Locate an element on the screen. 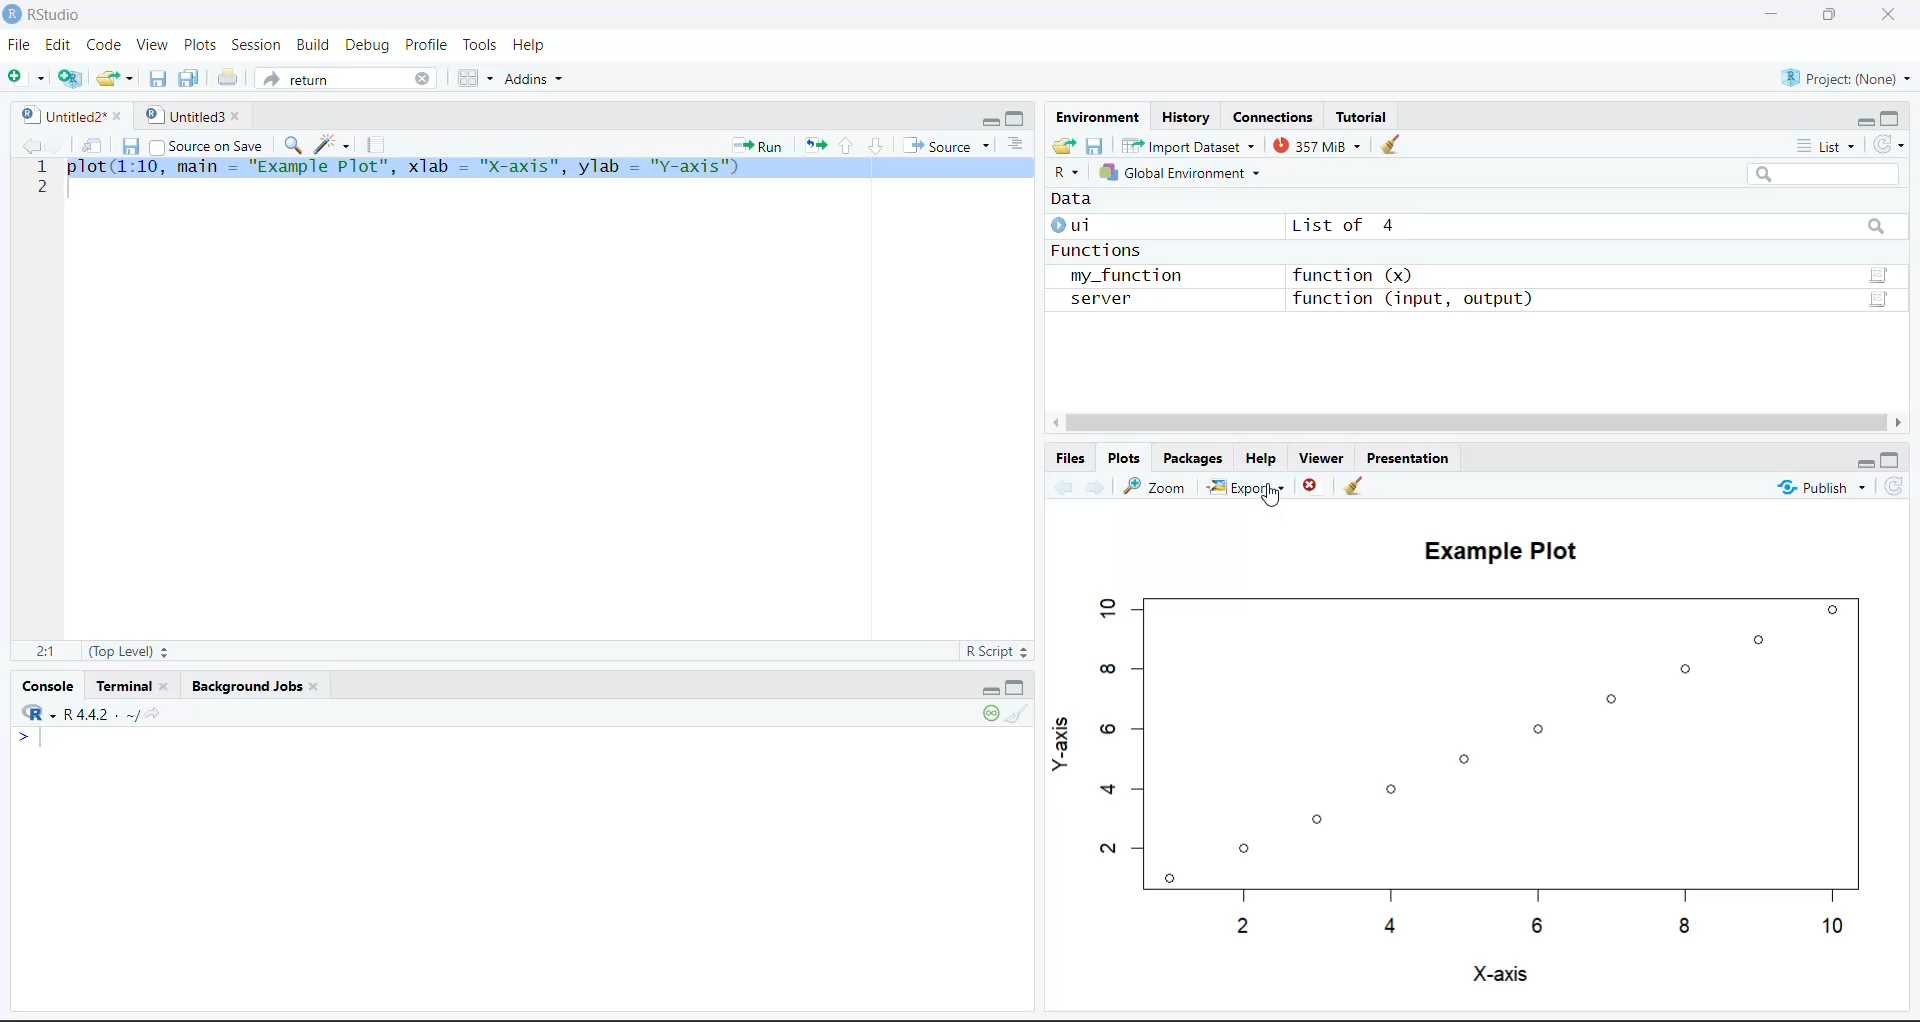 Image resolution: width=1920 pixels, height=1022 pixels. Clear console (Ctrl +L) is located at coordinates (1357, 486).